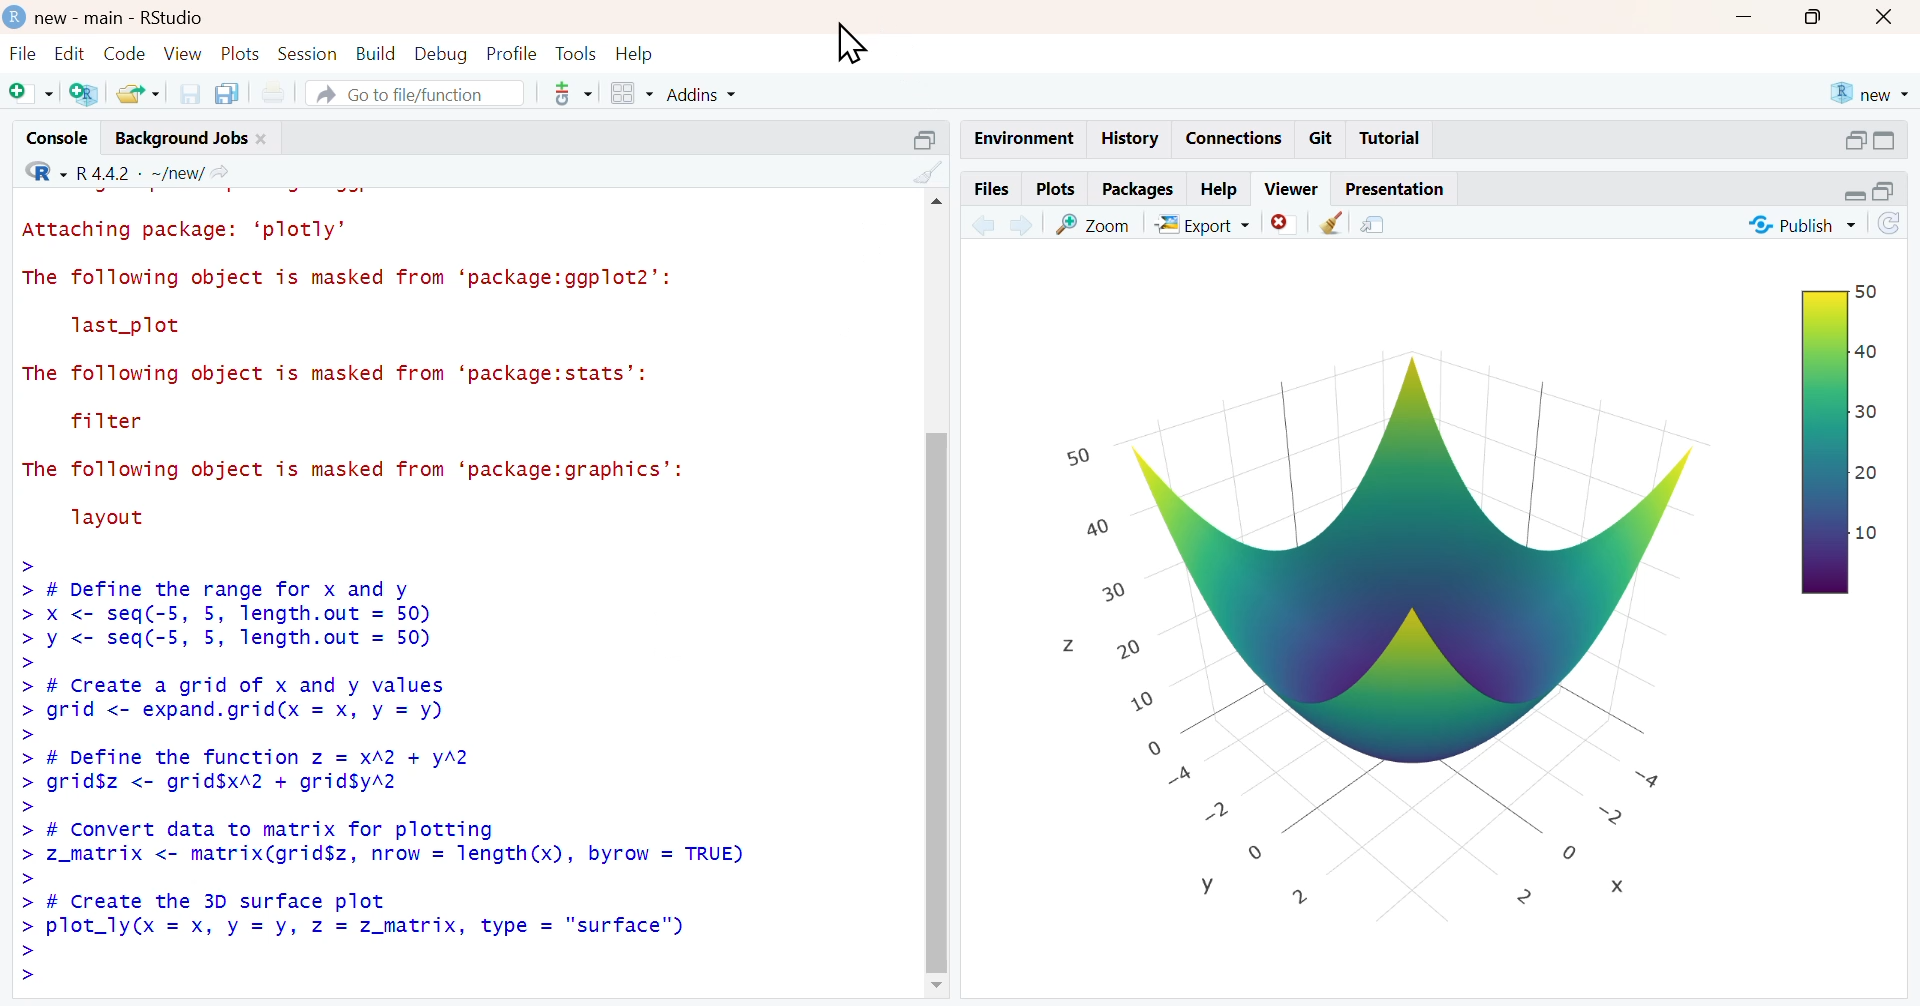 This screenshot has height=1006, width=1920. Describe the element at coordinates (47, 134) in the screenshot. I see `console` at that location.